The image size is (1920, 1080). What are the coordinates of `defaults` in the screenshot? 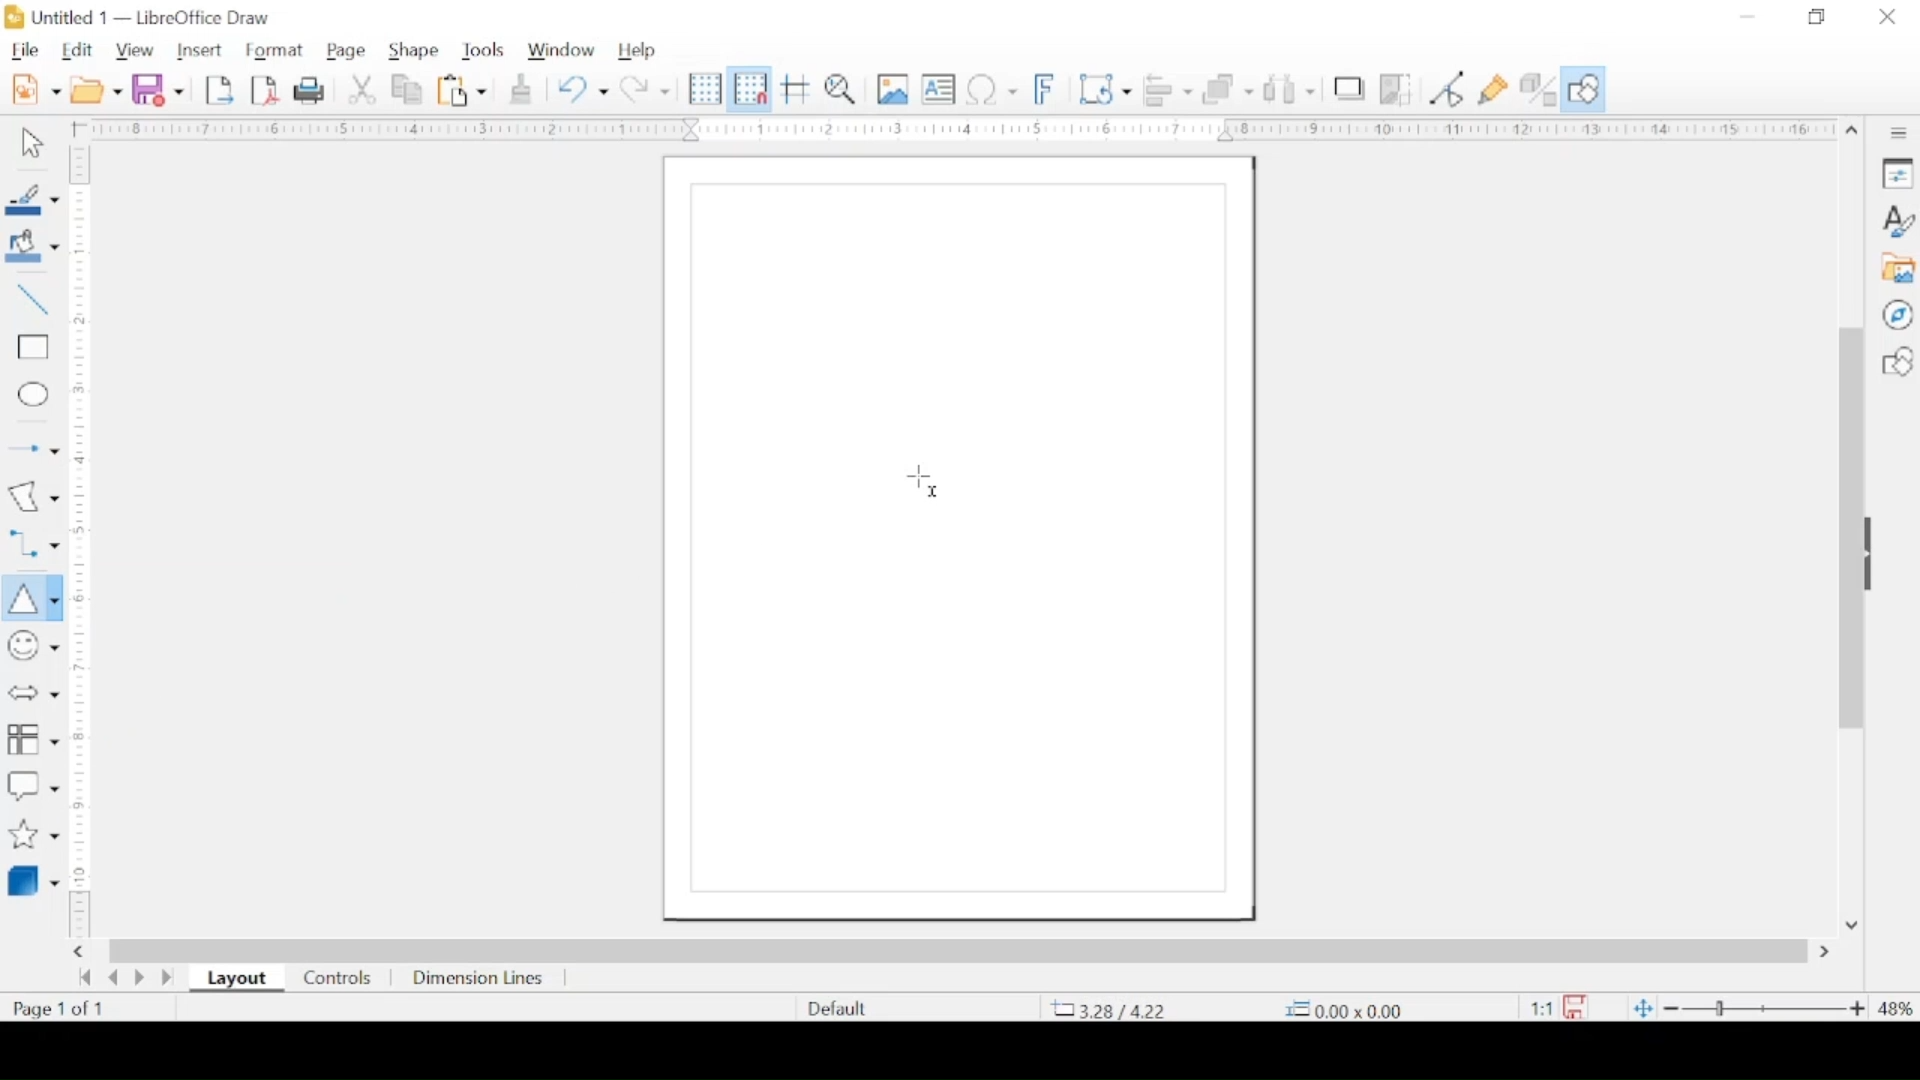 It's located at (835, 1006).